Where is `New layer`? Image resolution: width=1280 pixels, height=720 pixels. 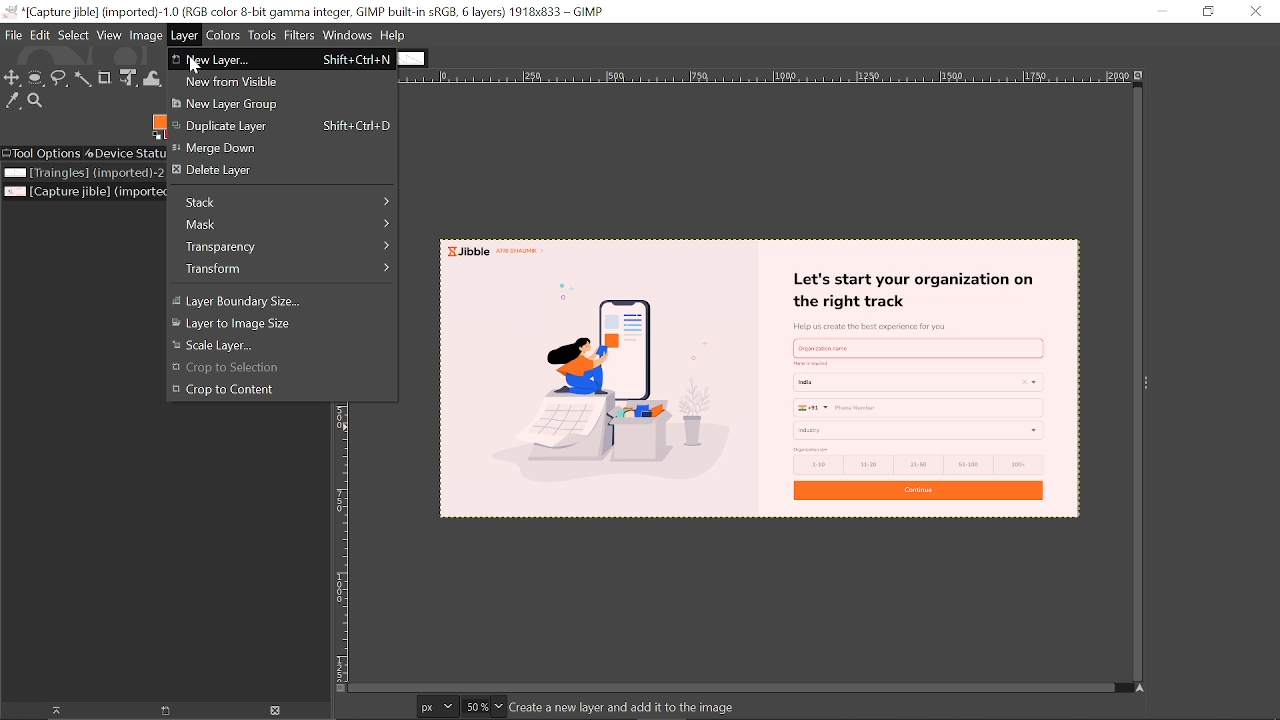
New layer is located at coordinates (283, 59).